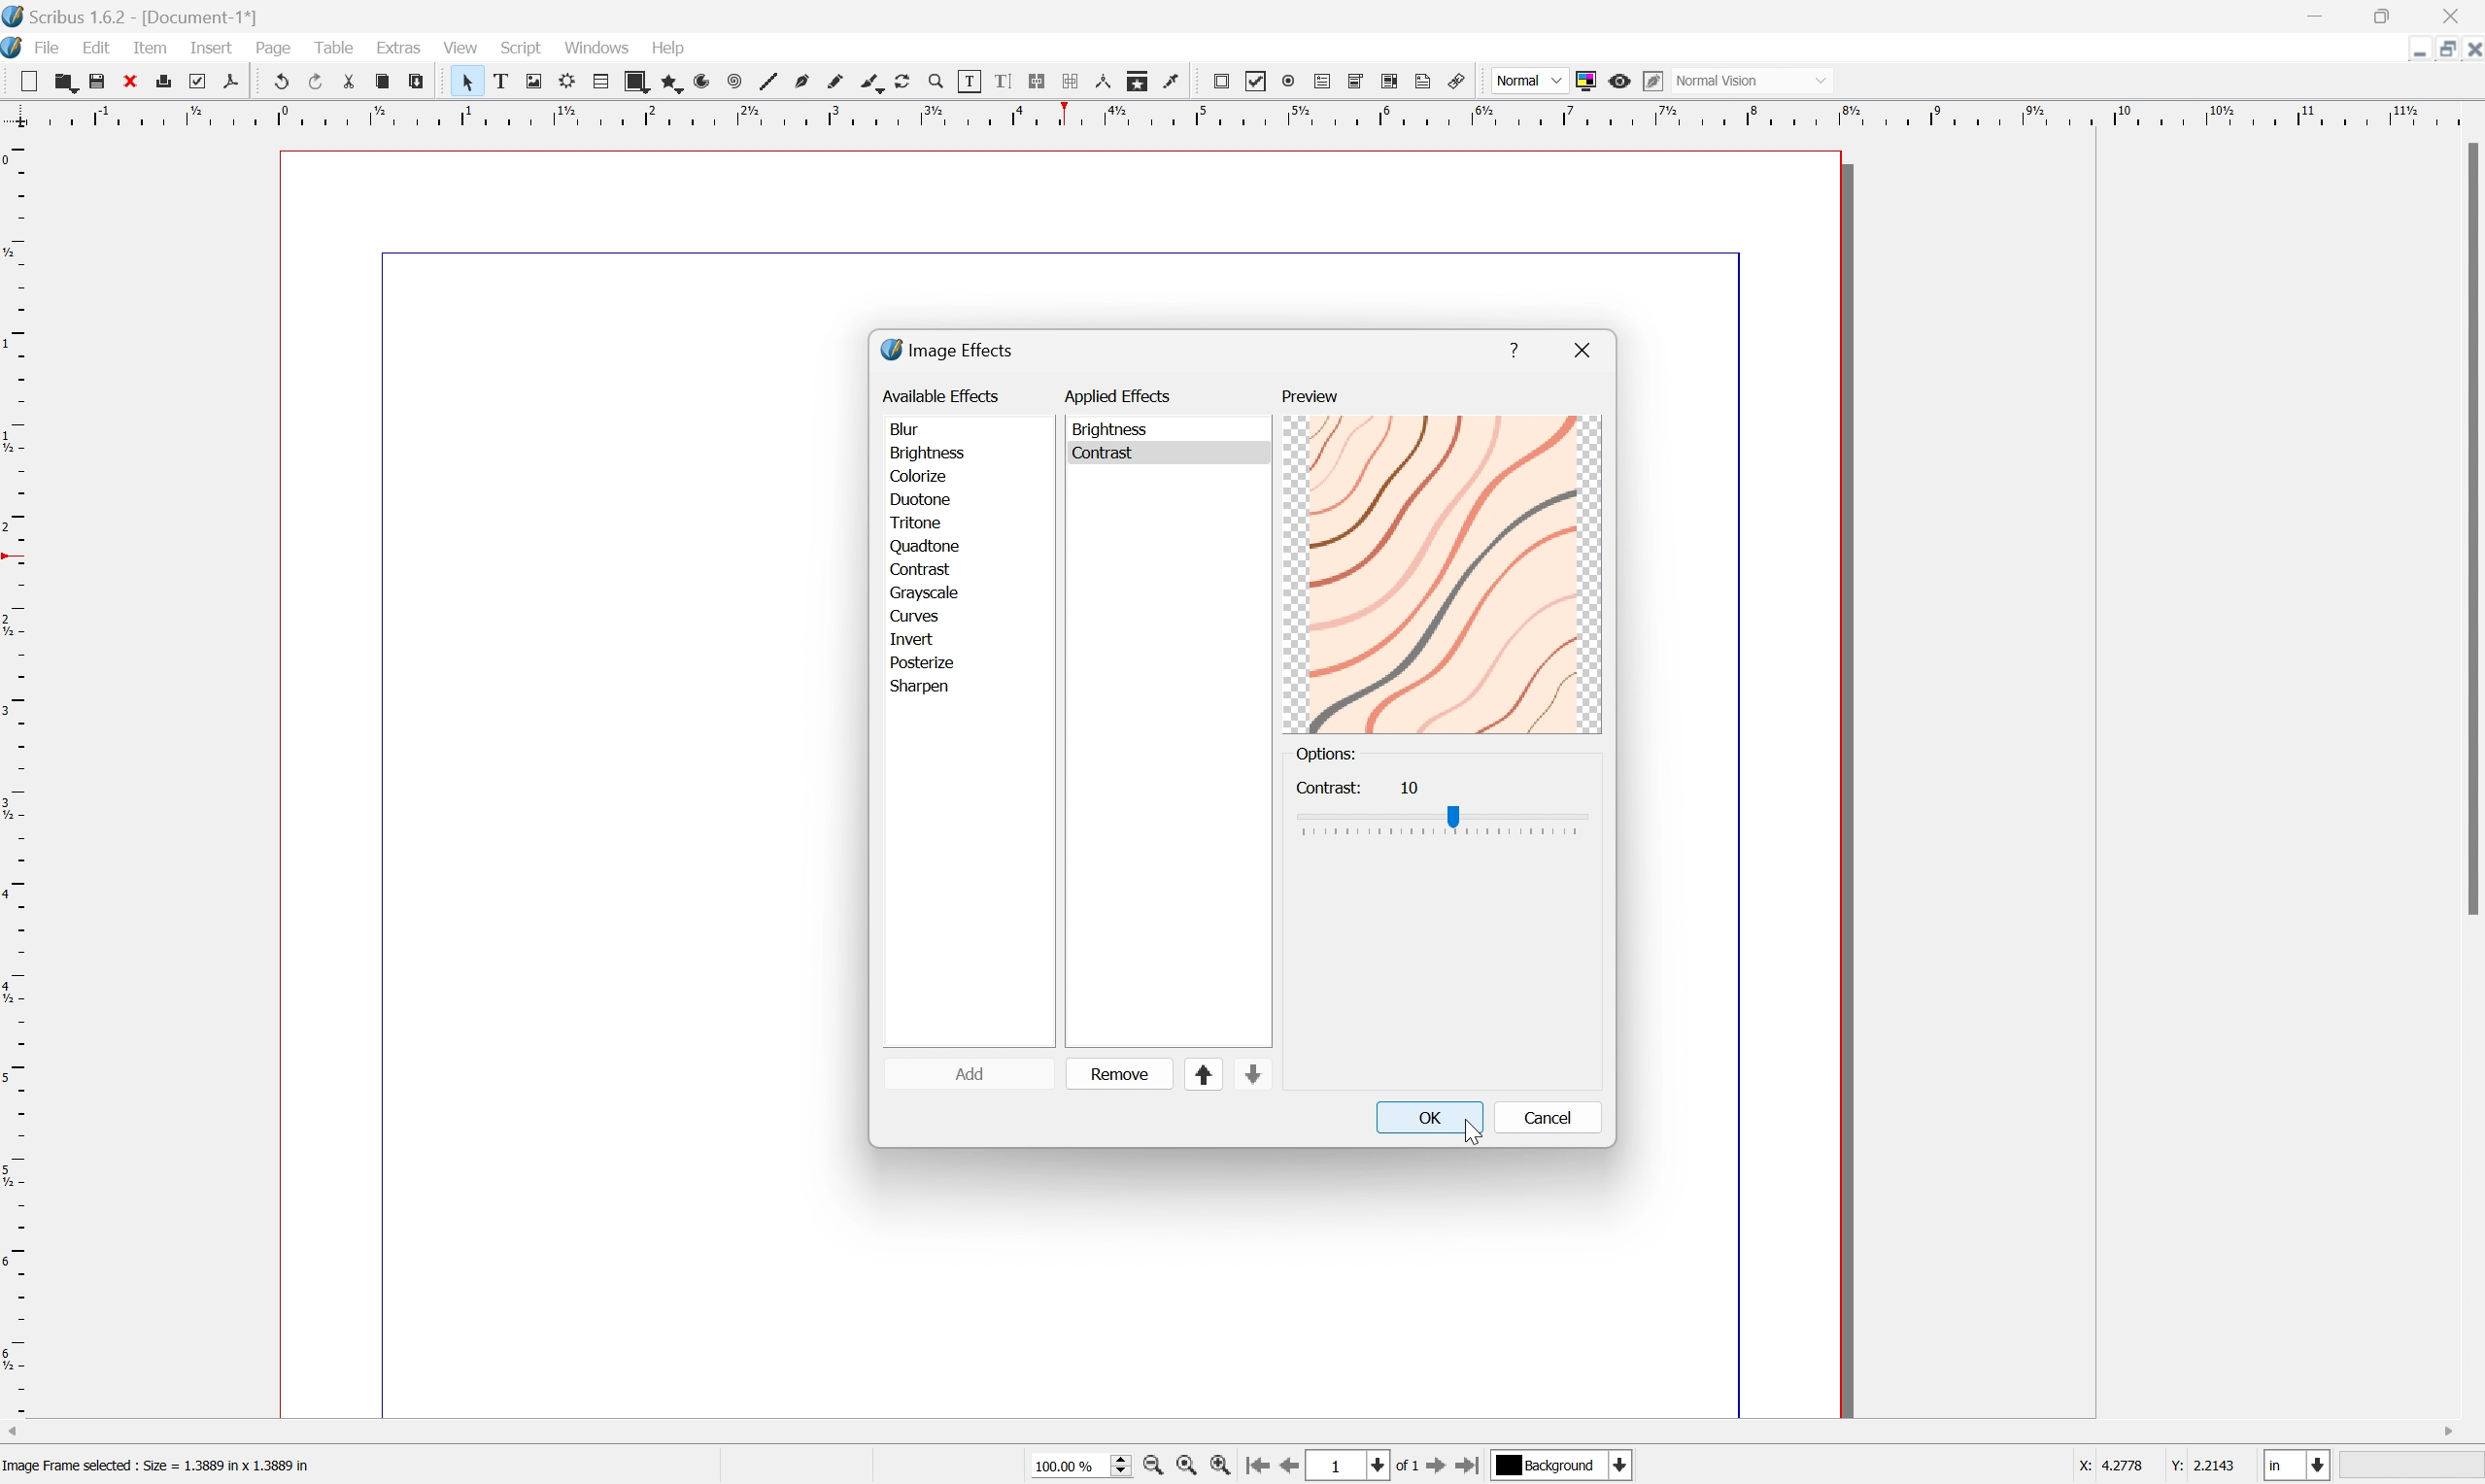  Describe the element at coordinates (2157, 1469) in the screenshot. I see `coordinates` at that location.